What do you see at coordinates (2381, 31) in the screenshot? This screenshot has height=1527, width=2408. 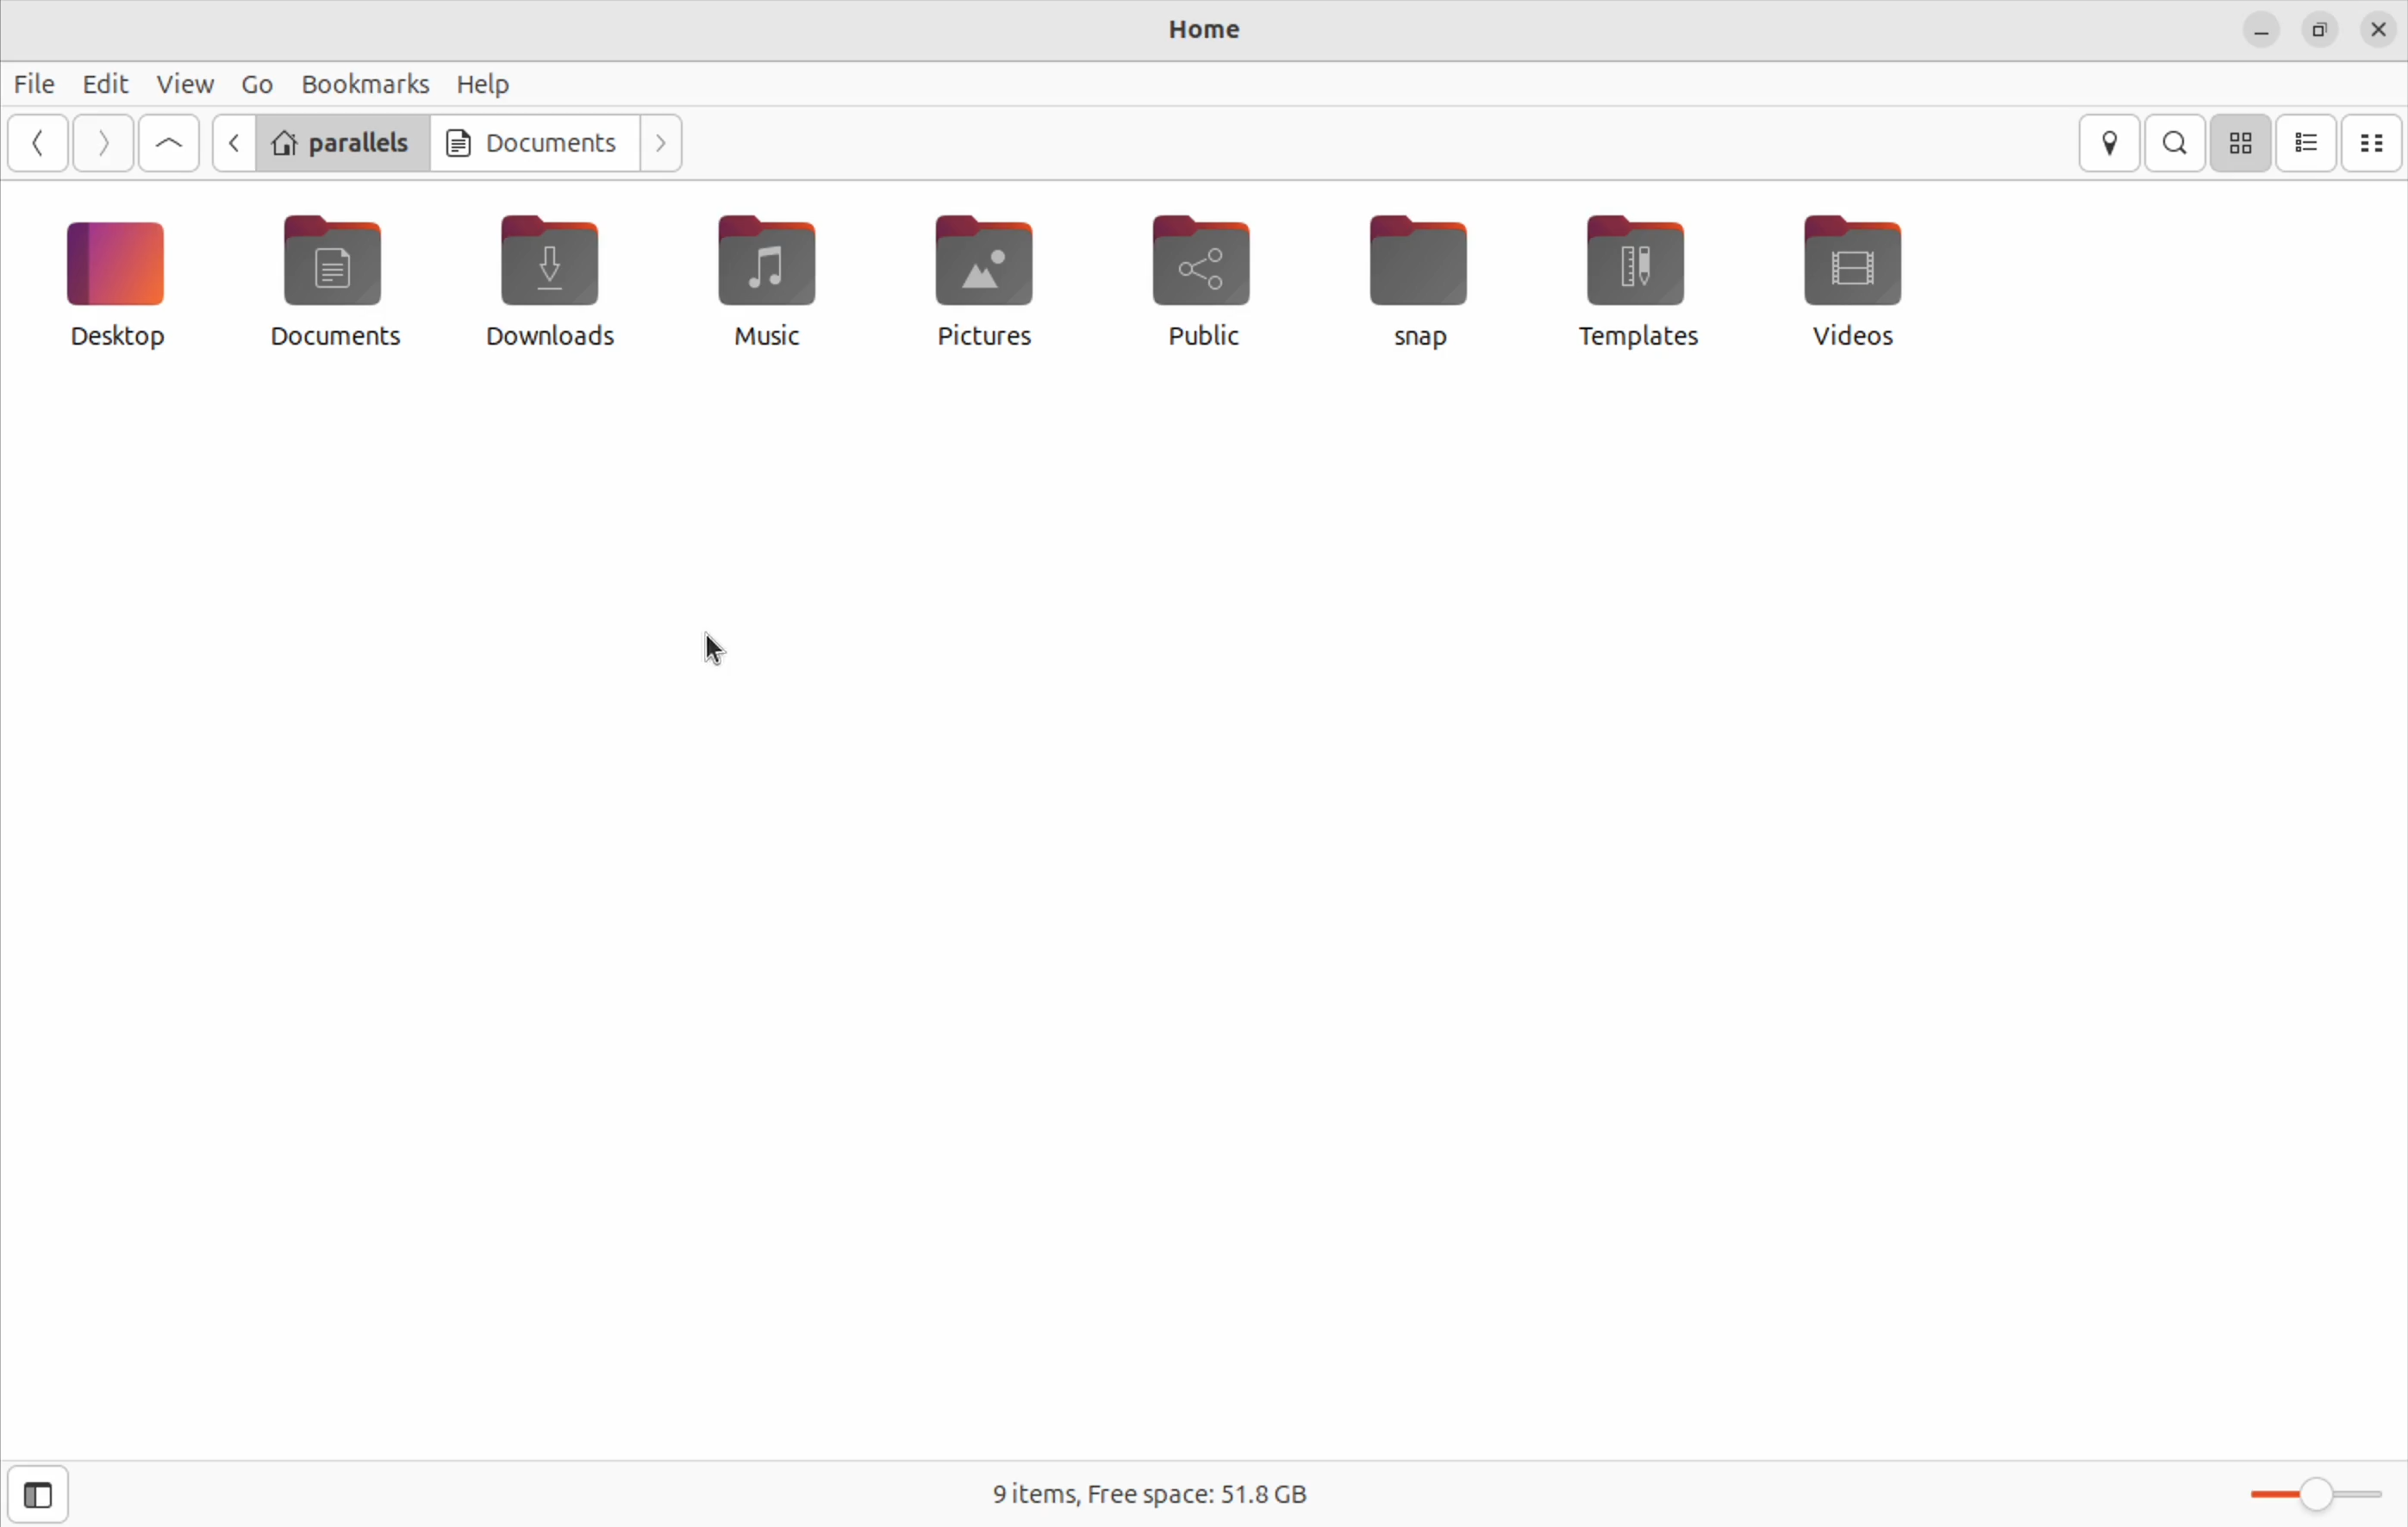 I see `close` at bounding box center [2381, 31].